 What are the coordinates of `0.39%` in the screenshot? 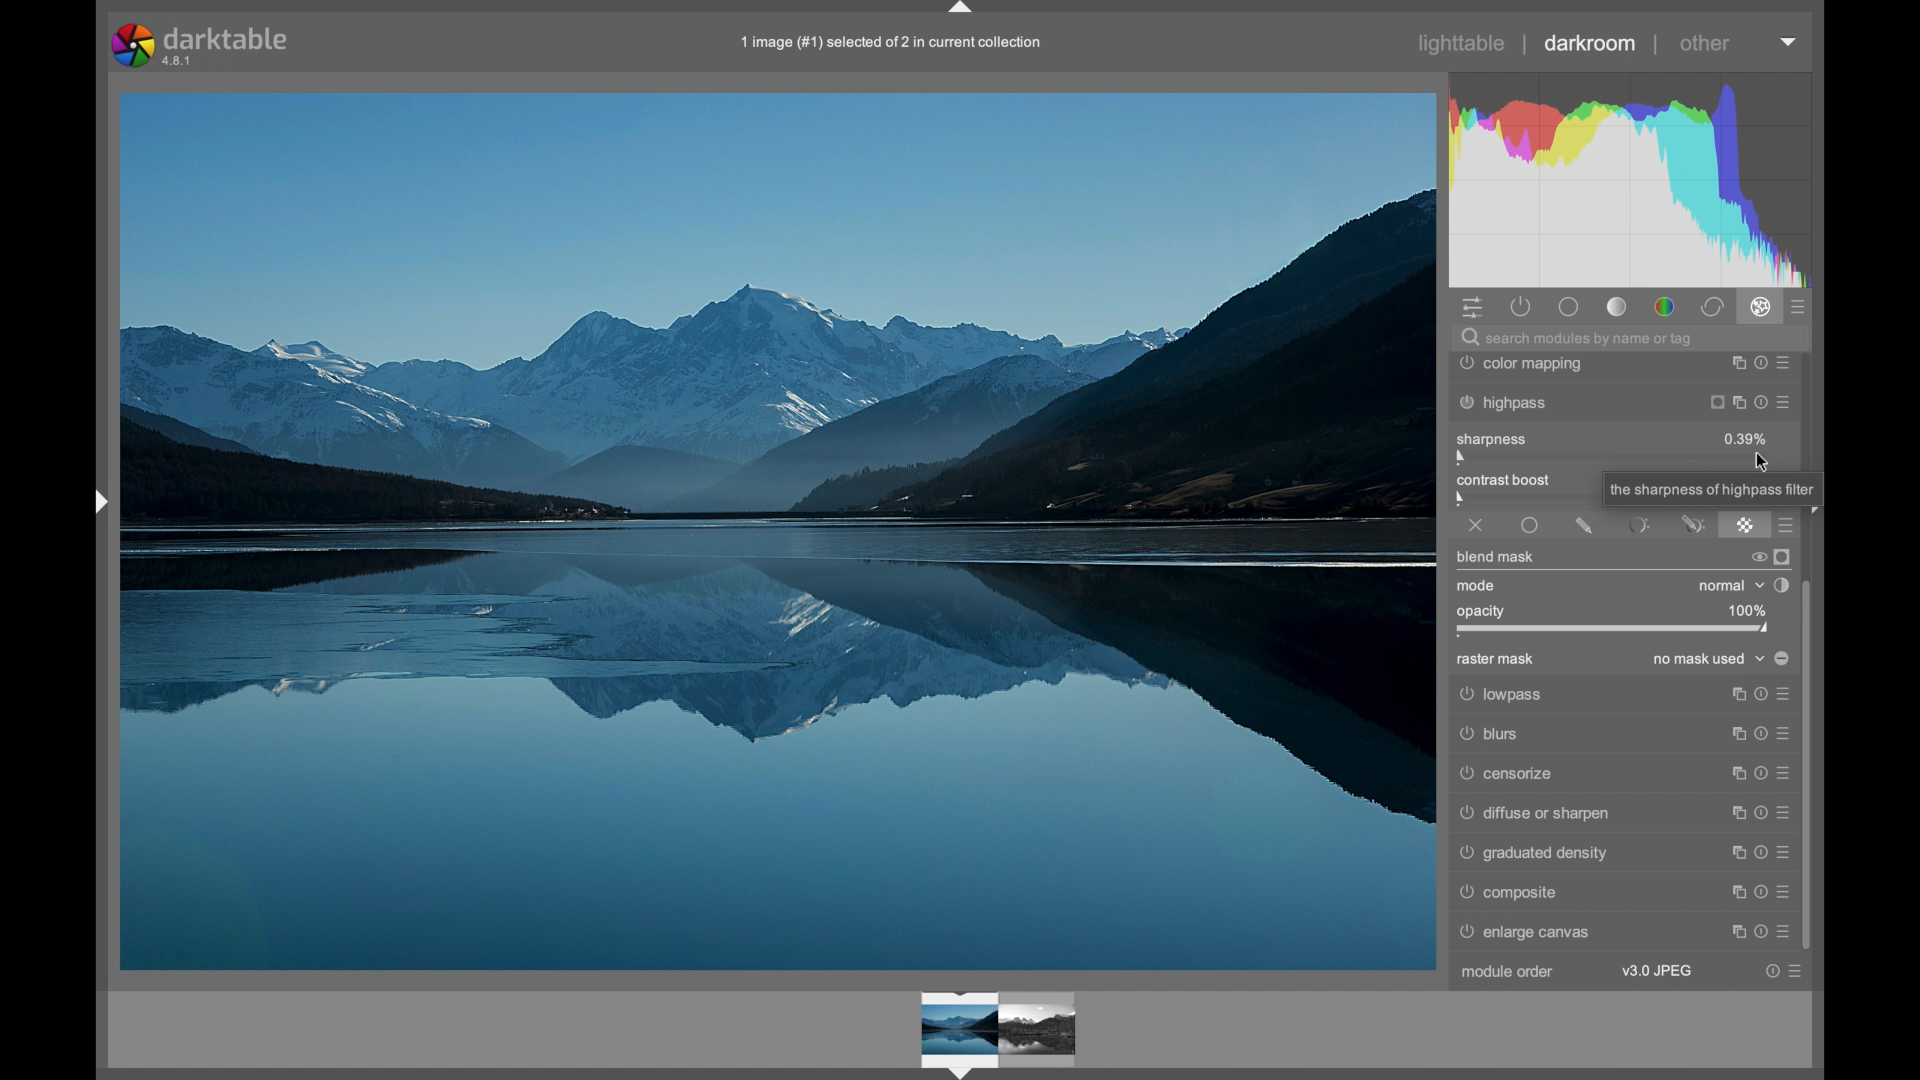 It's located at (1746, 438).